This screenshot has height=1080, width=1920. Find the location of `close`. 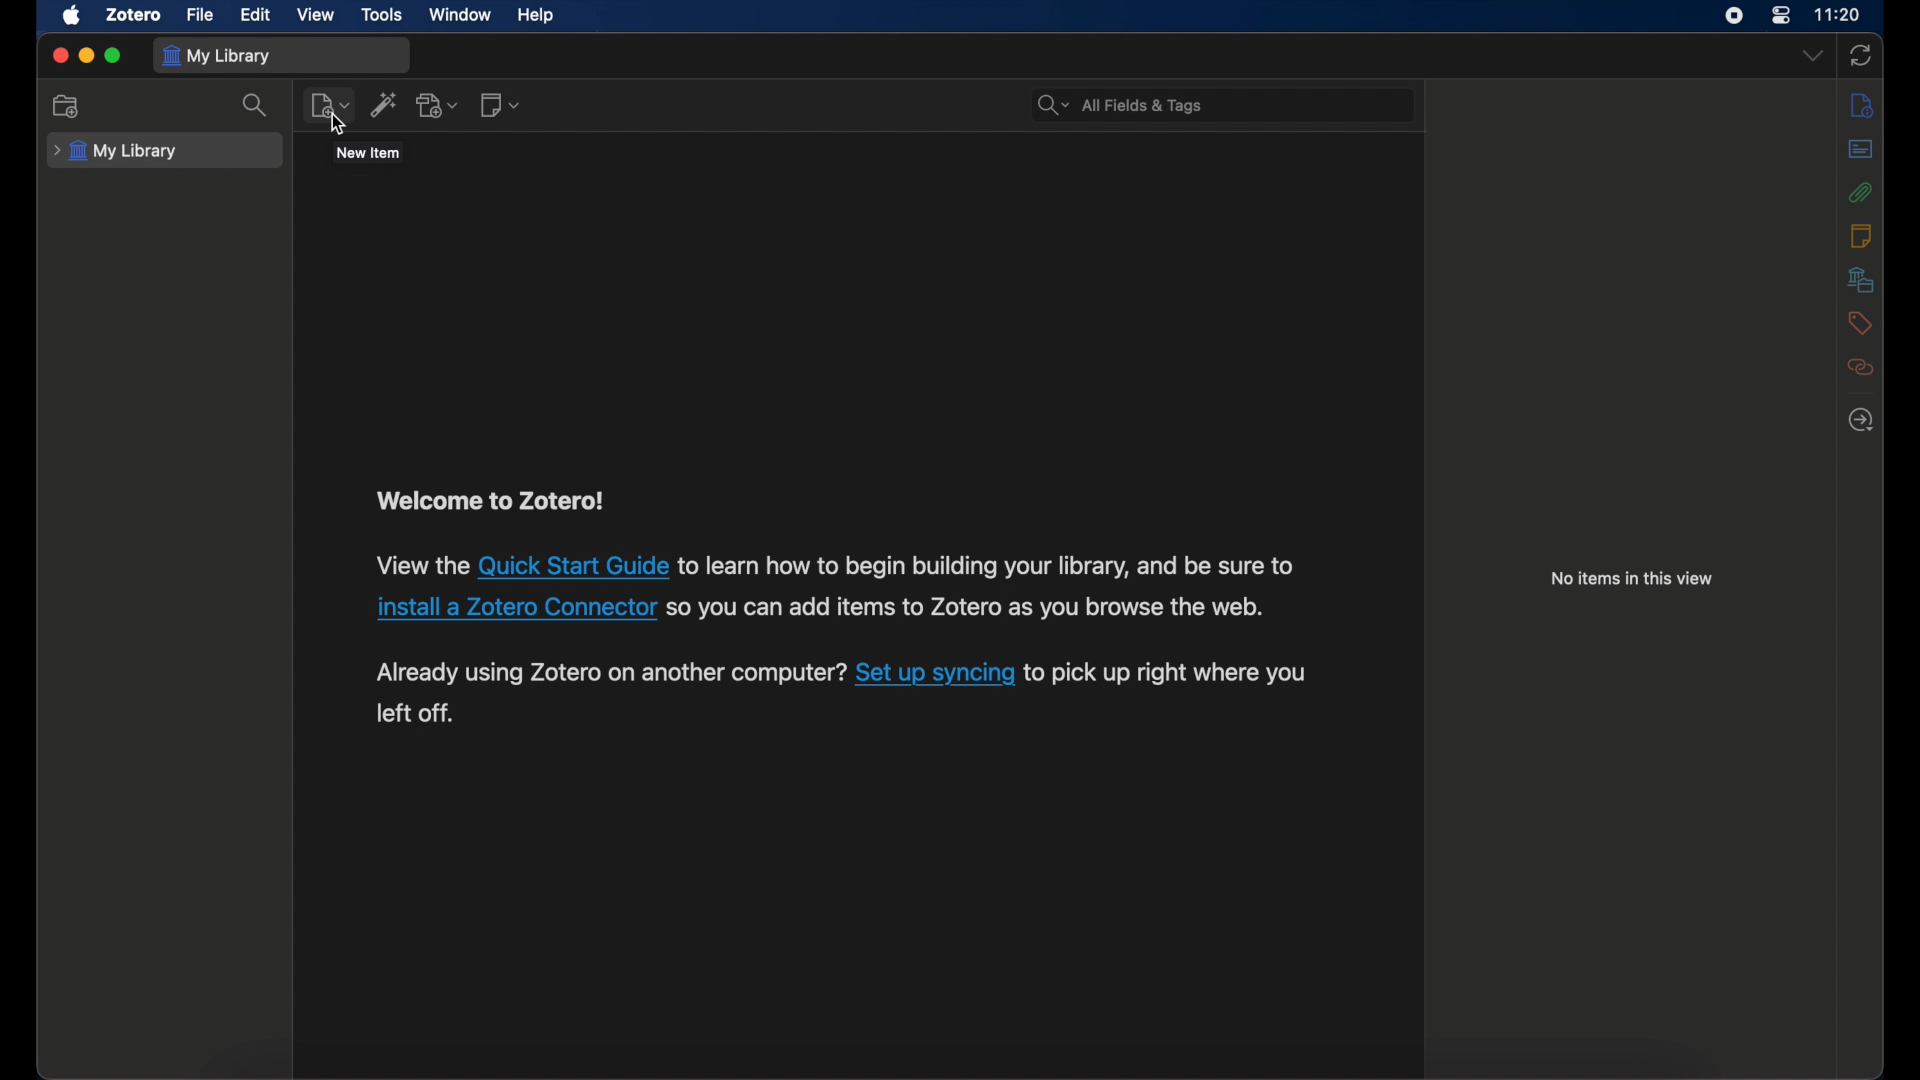

close is located at coordinates (59, 55).